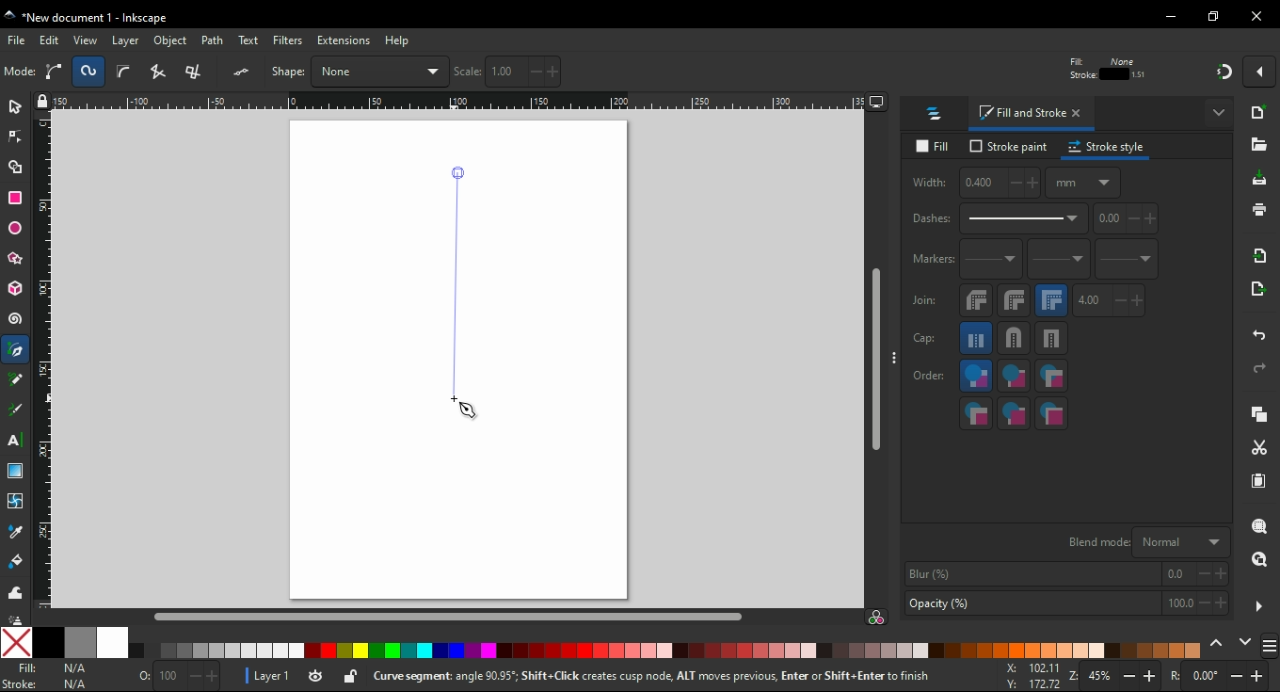 The width and height of the screenshot is (1280, 692). I want to click on view, so click(86, 40).